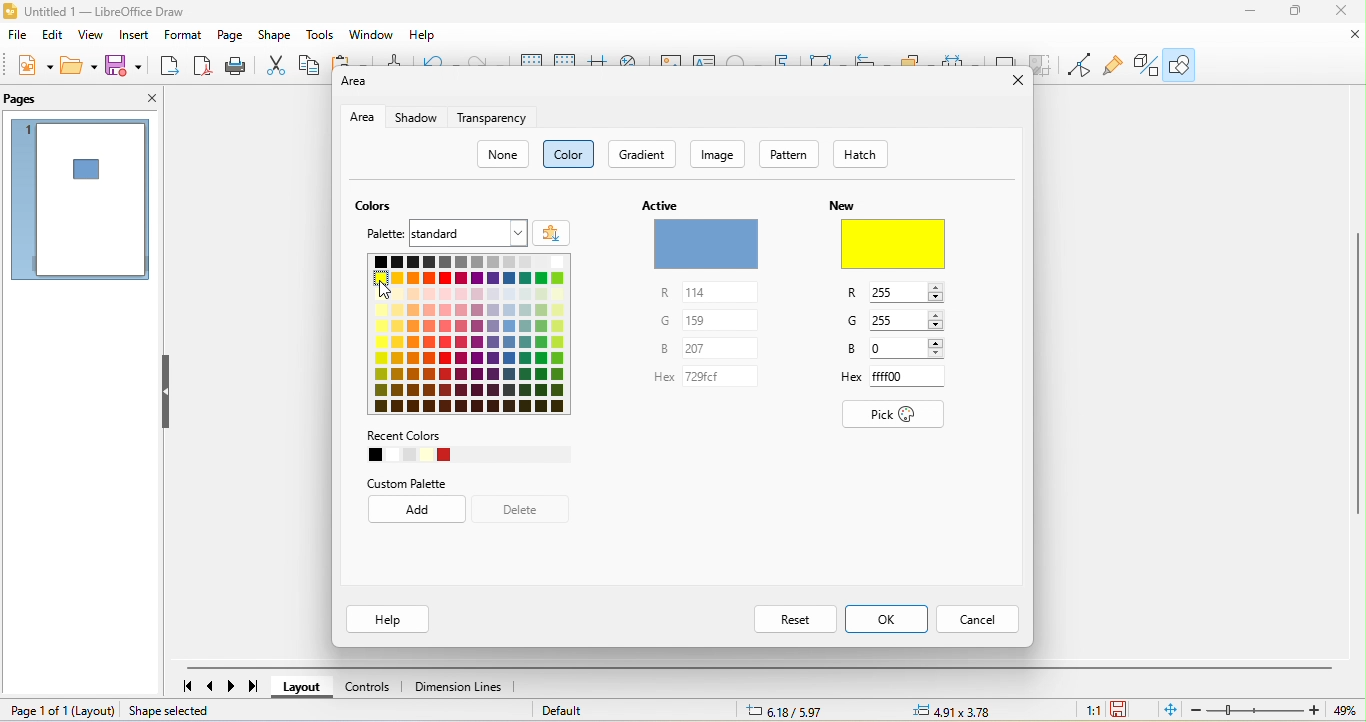  I want to click on format, so click(185, 36).